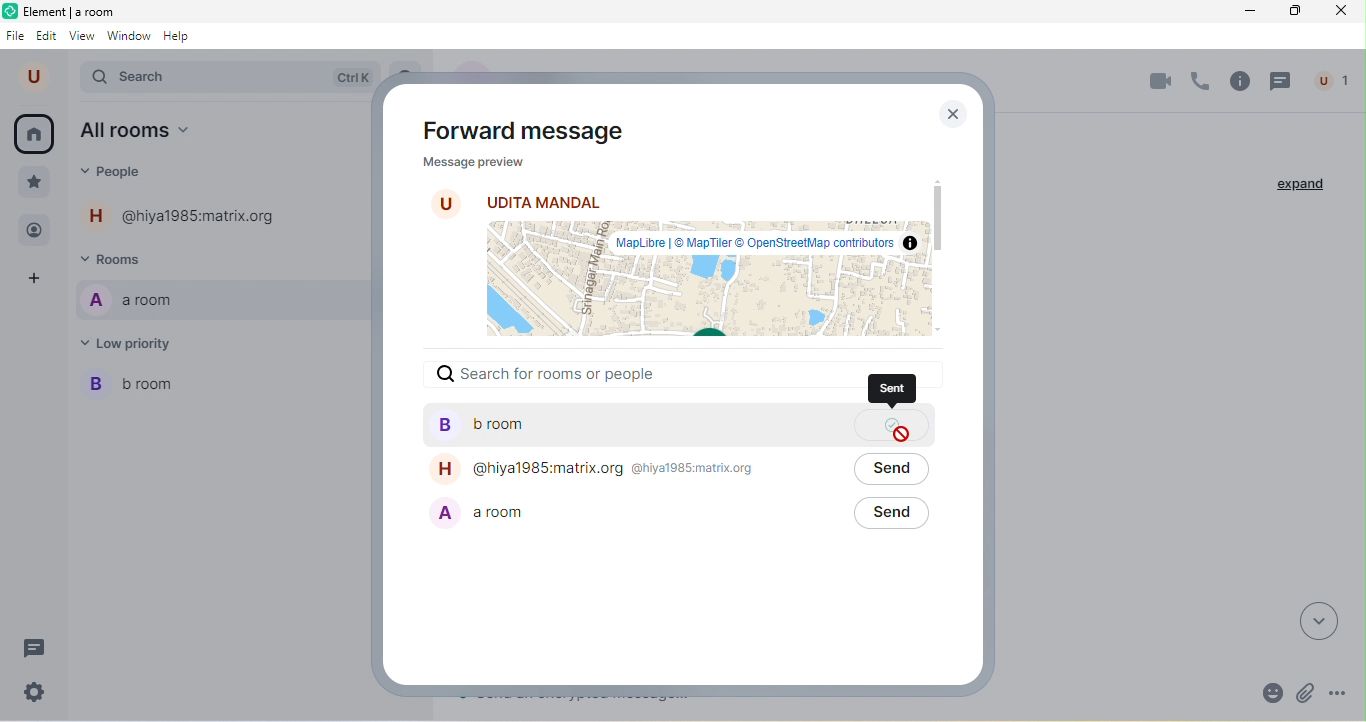 The image size is (1366, 722). I want to click on threads, so click(32, 648).